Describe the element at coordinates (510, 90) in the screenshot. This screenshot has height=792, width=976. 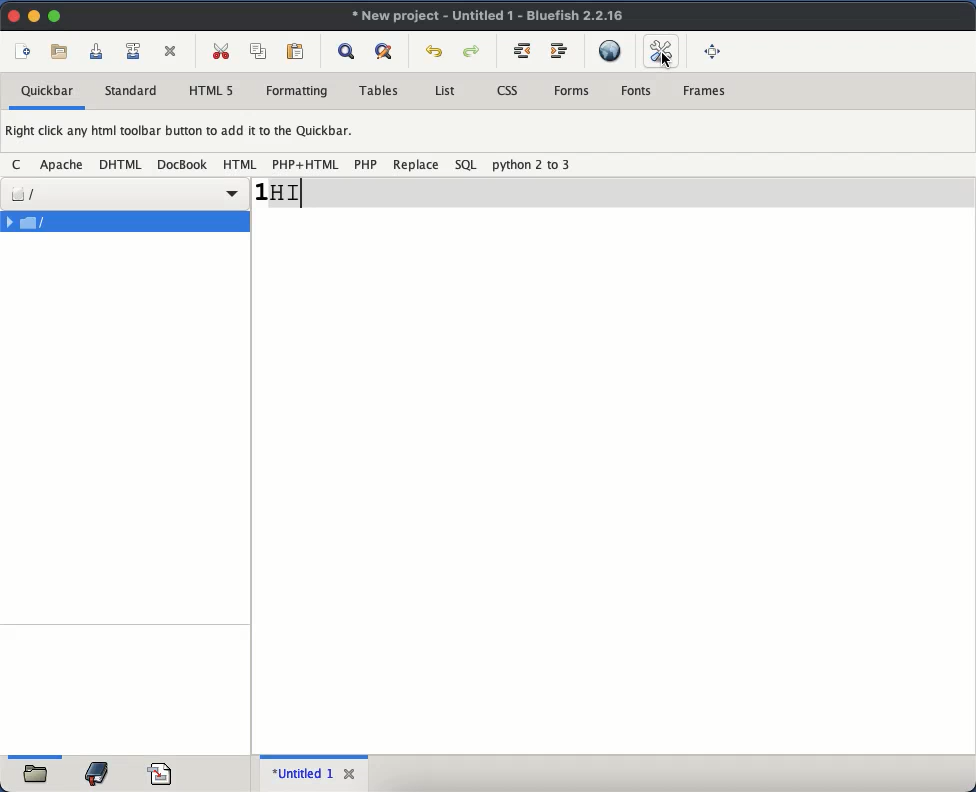
I see `css` at that location.